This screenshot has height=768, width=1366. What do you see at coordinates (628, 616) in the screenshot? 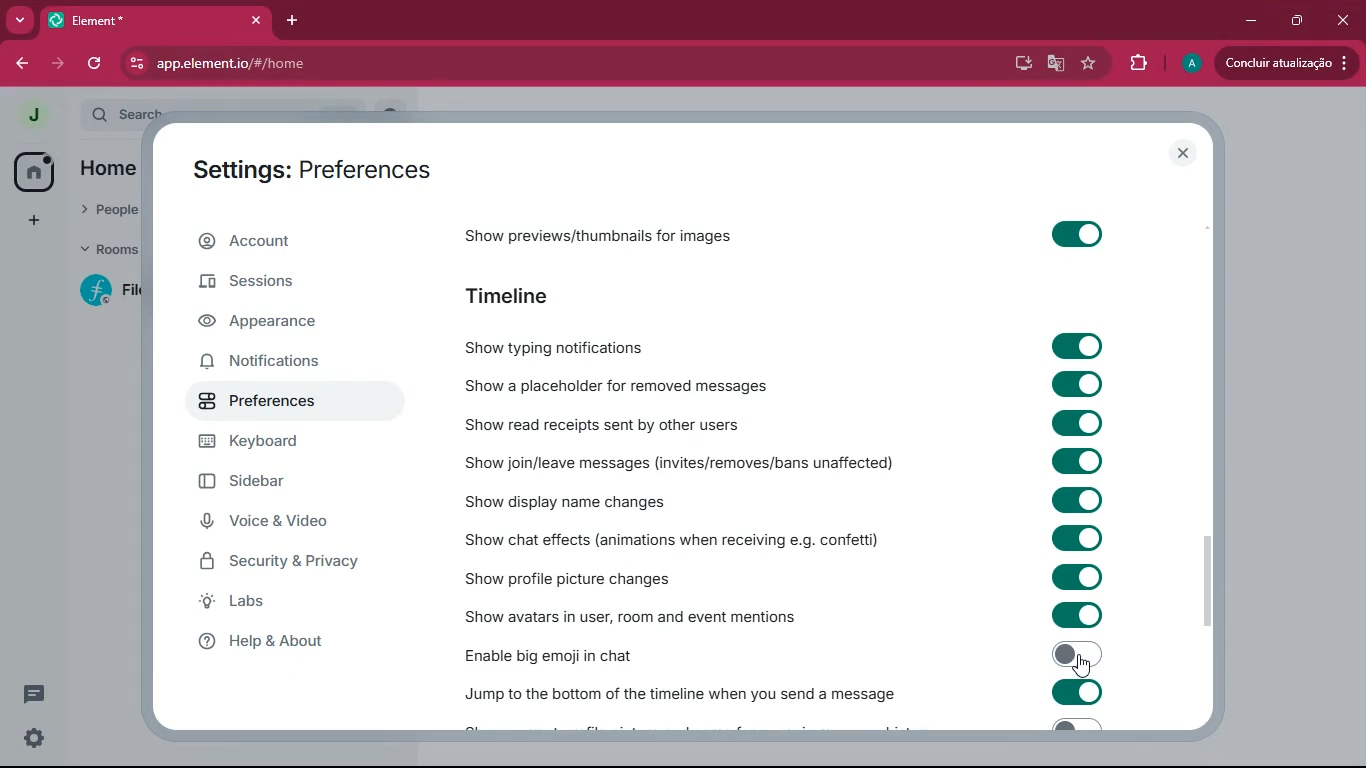
I see `show avatars in user, room and event mentions` at bounding box center [628, 616].